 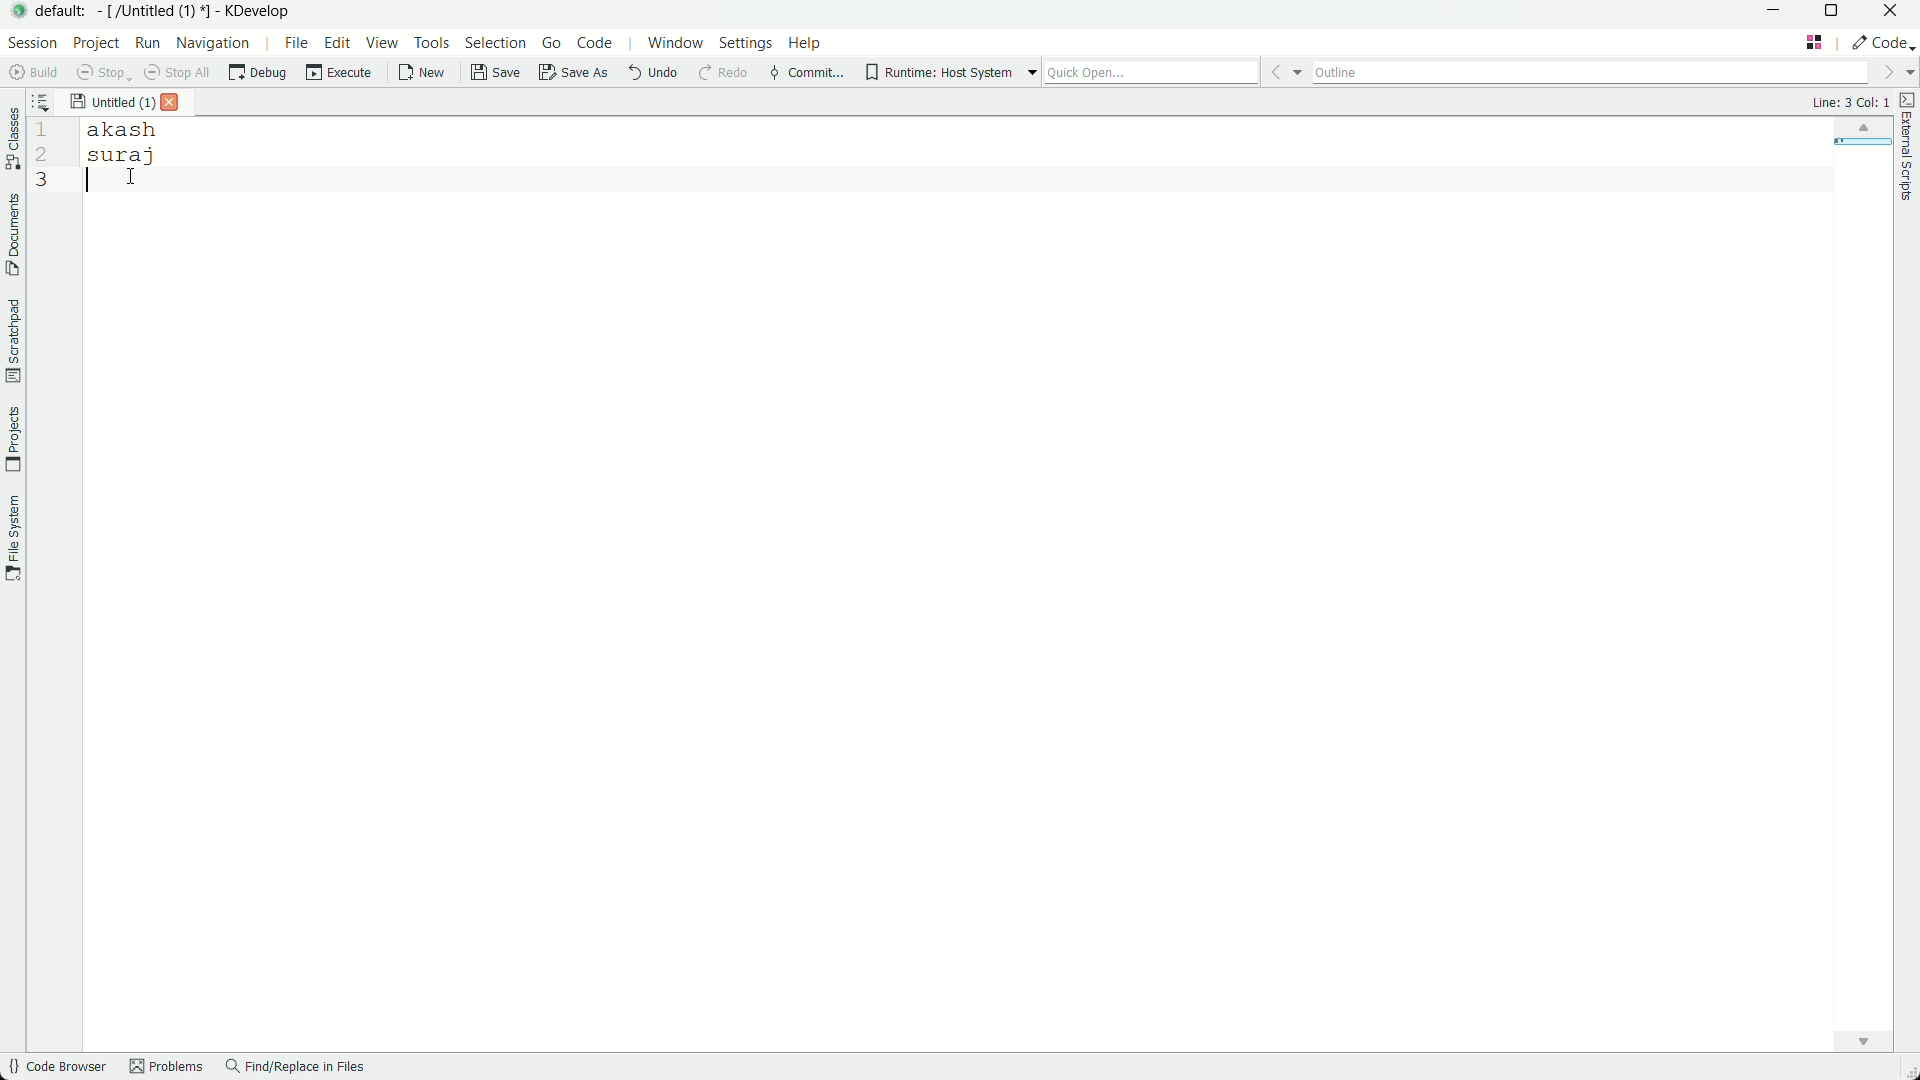 I want to click on sort opened documents, so click(x=49, y=101).